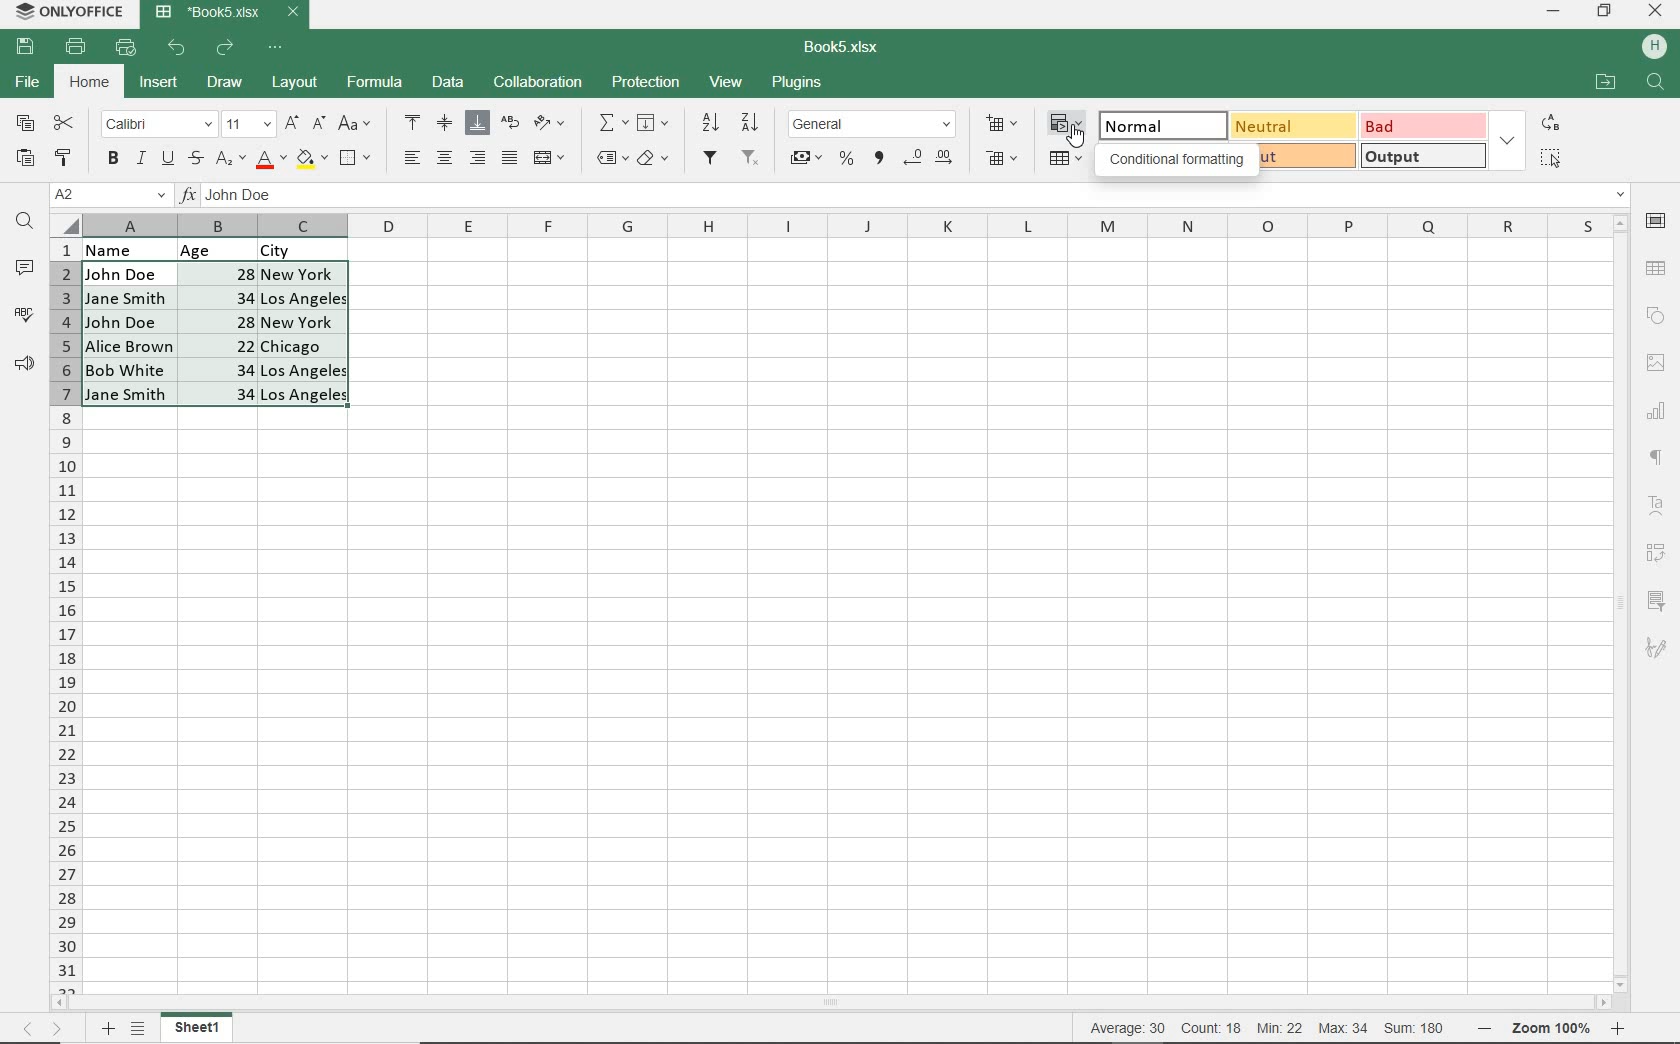  What do you see at coordinates (874, 123) in the screenshot?
I see `NUMBER FORMAT` at bounding box center [874, 123].